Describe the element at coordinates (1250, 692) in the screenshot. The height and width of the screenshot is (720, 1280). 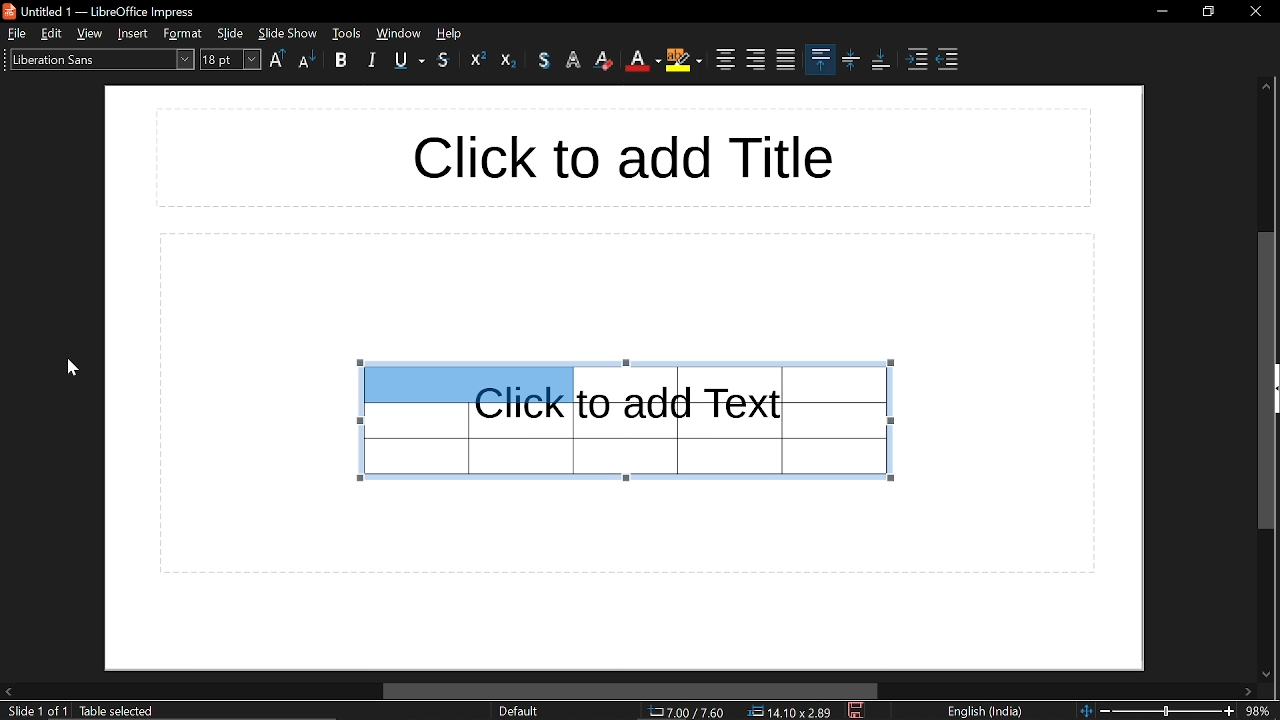
I see `move right` at that location.